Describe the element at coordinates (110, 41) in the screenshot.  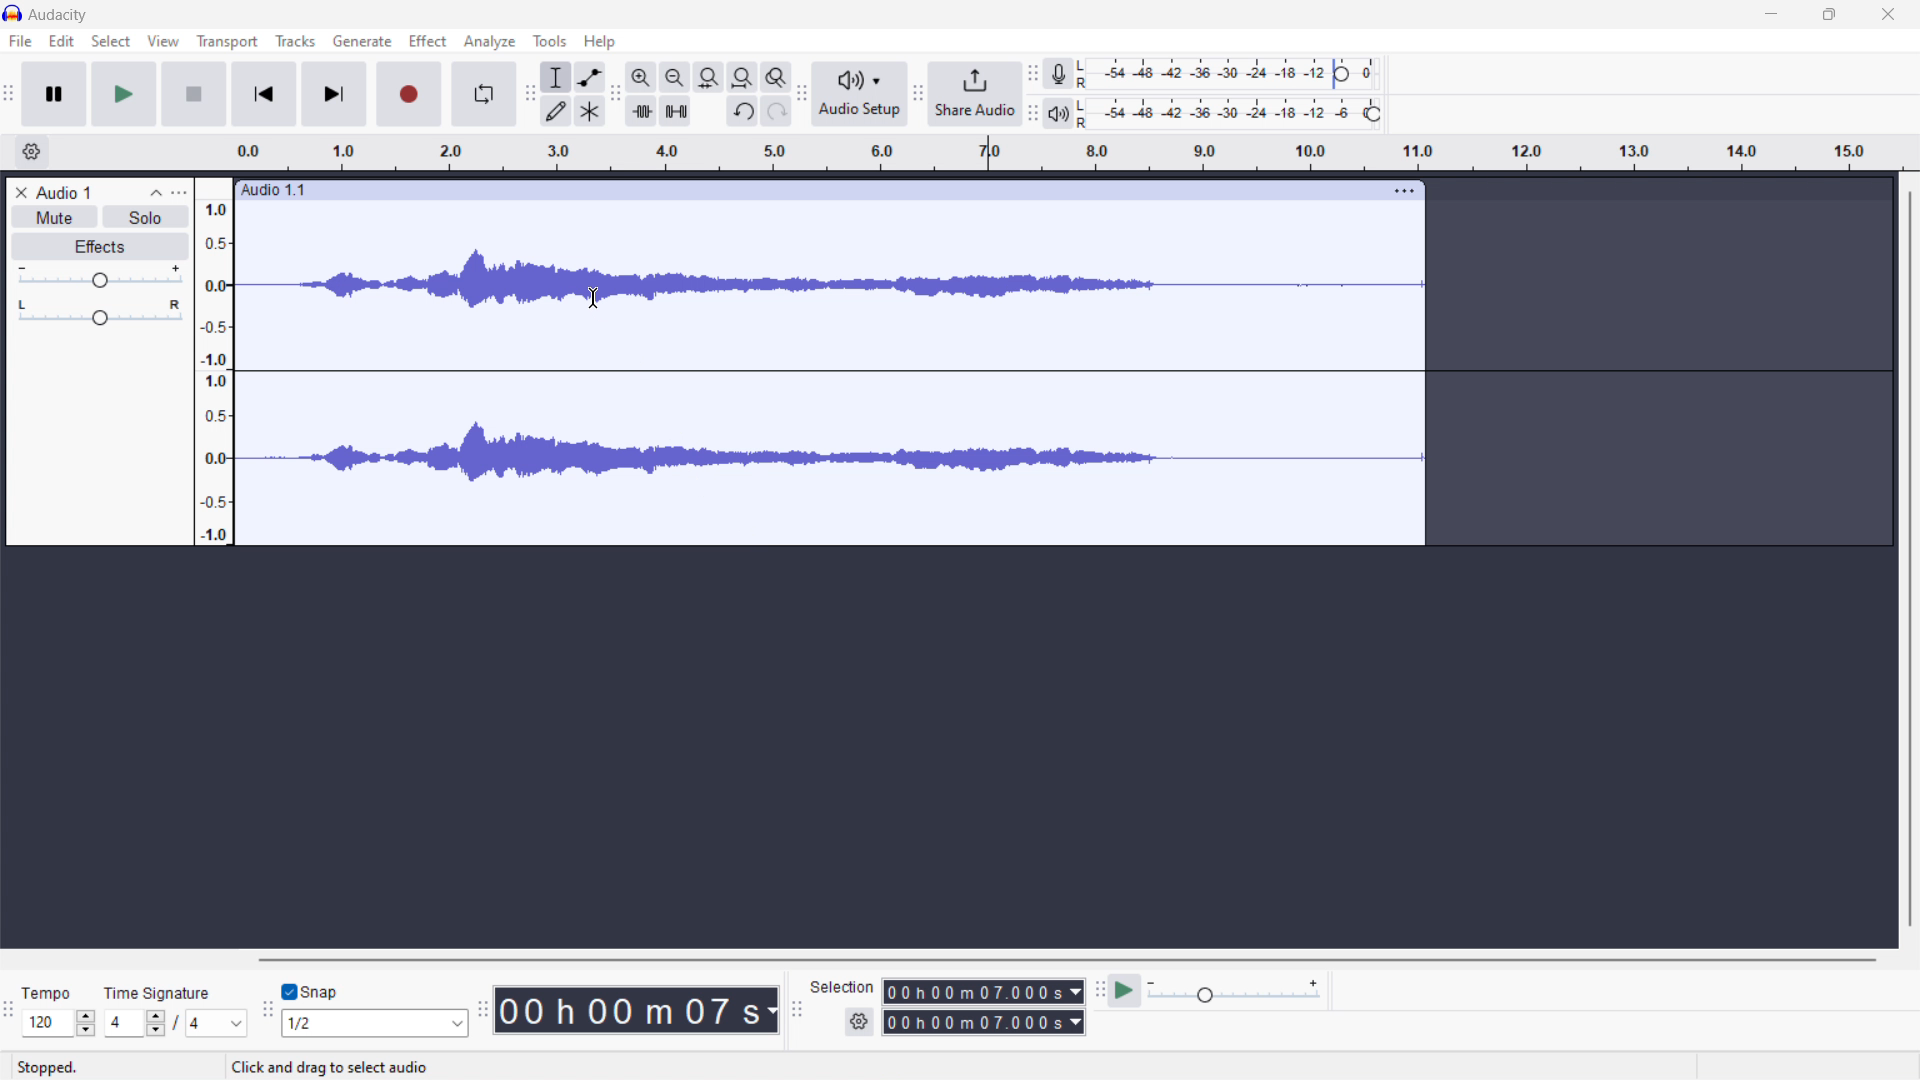
I see `select` at that location.